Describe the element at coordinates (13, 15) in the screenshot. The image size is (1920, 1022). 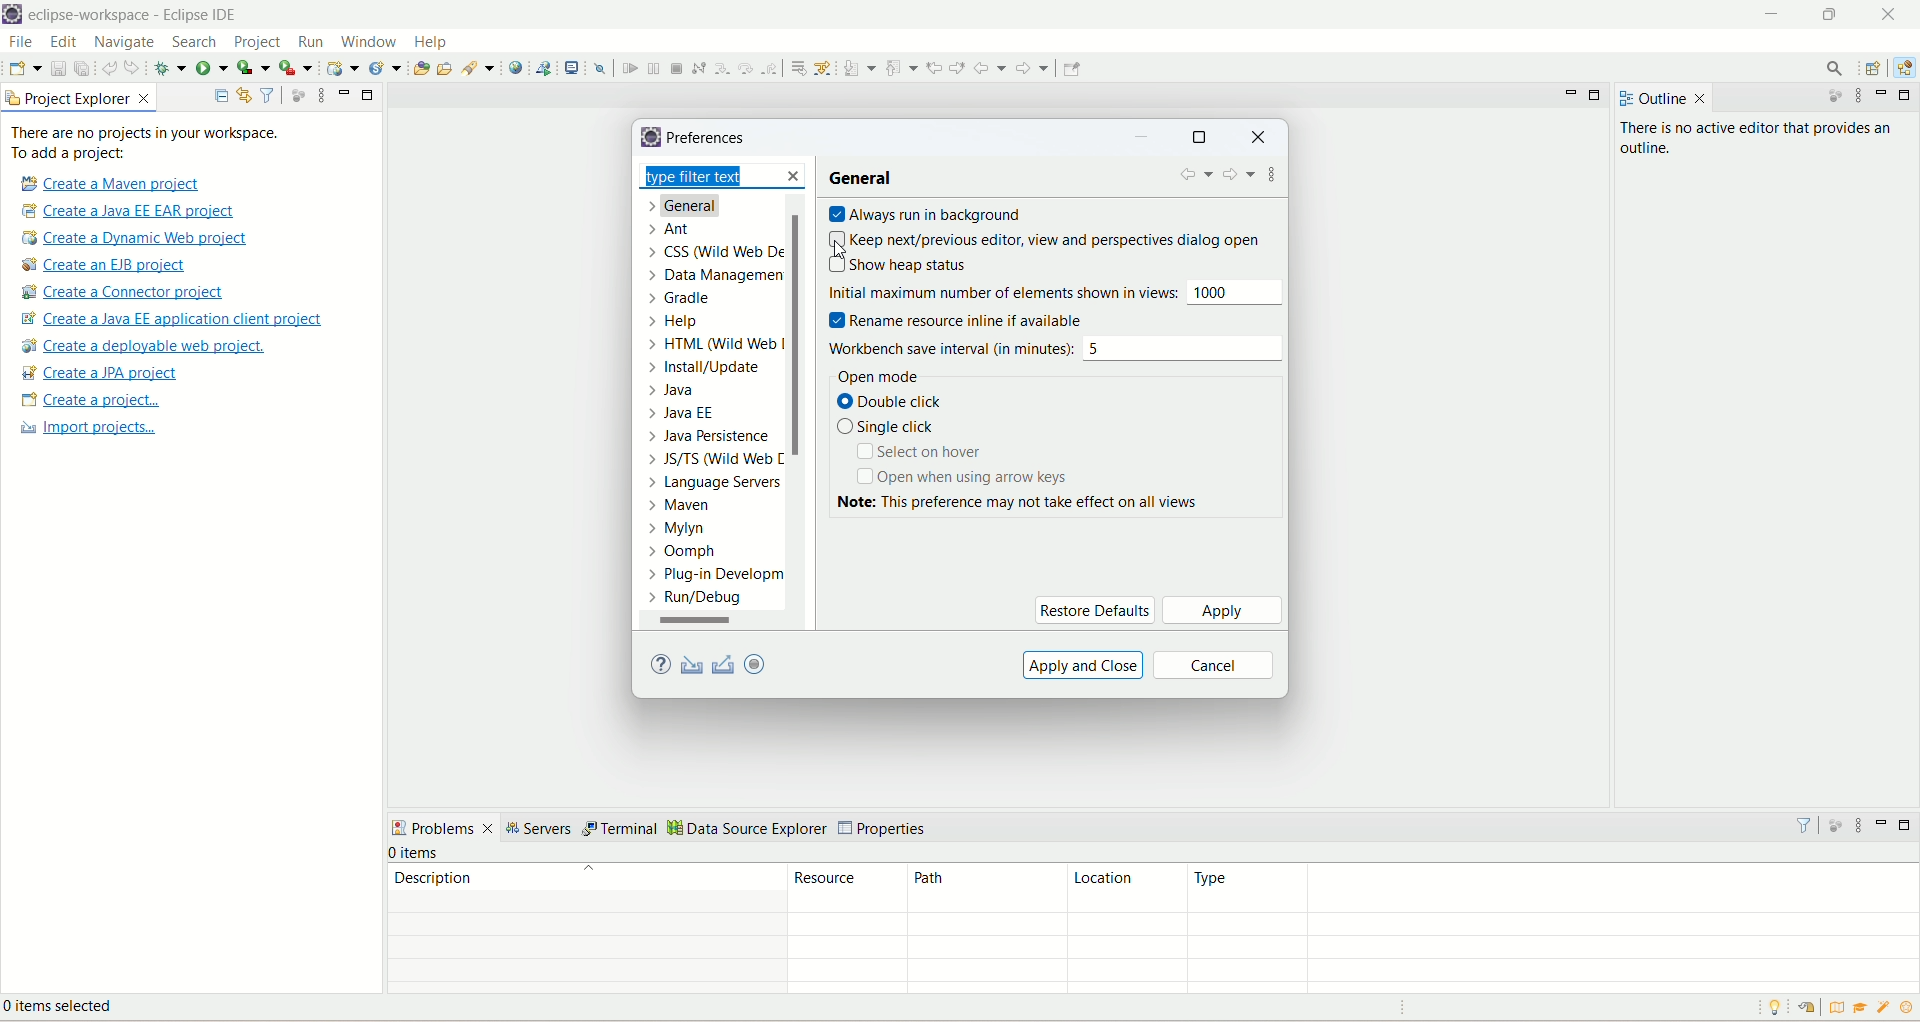
I see `logo` at that location.